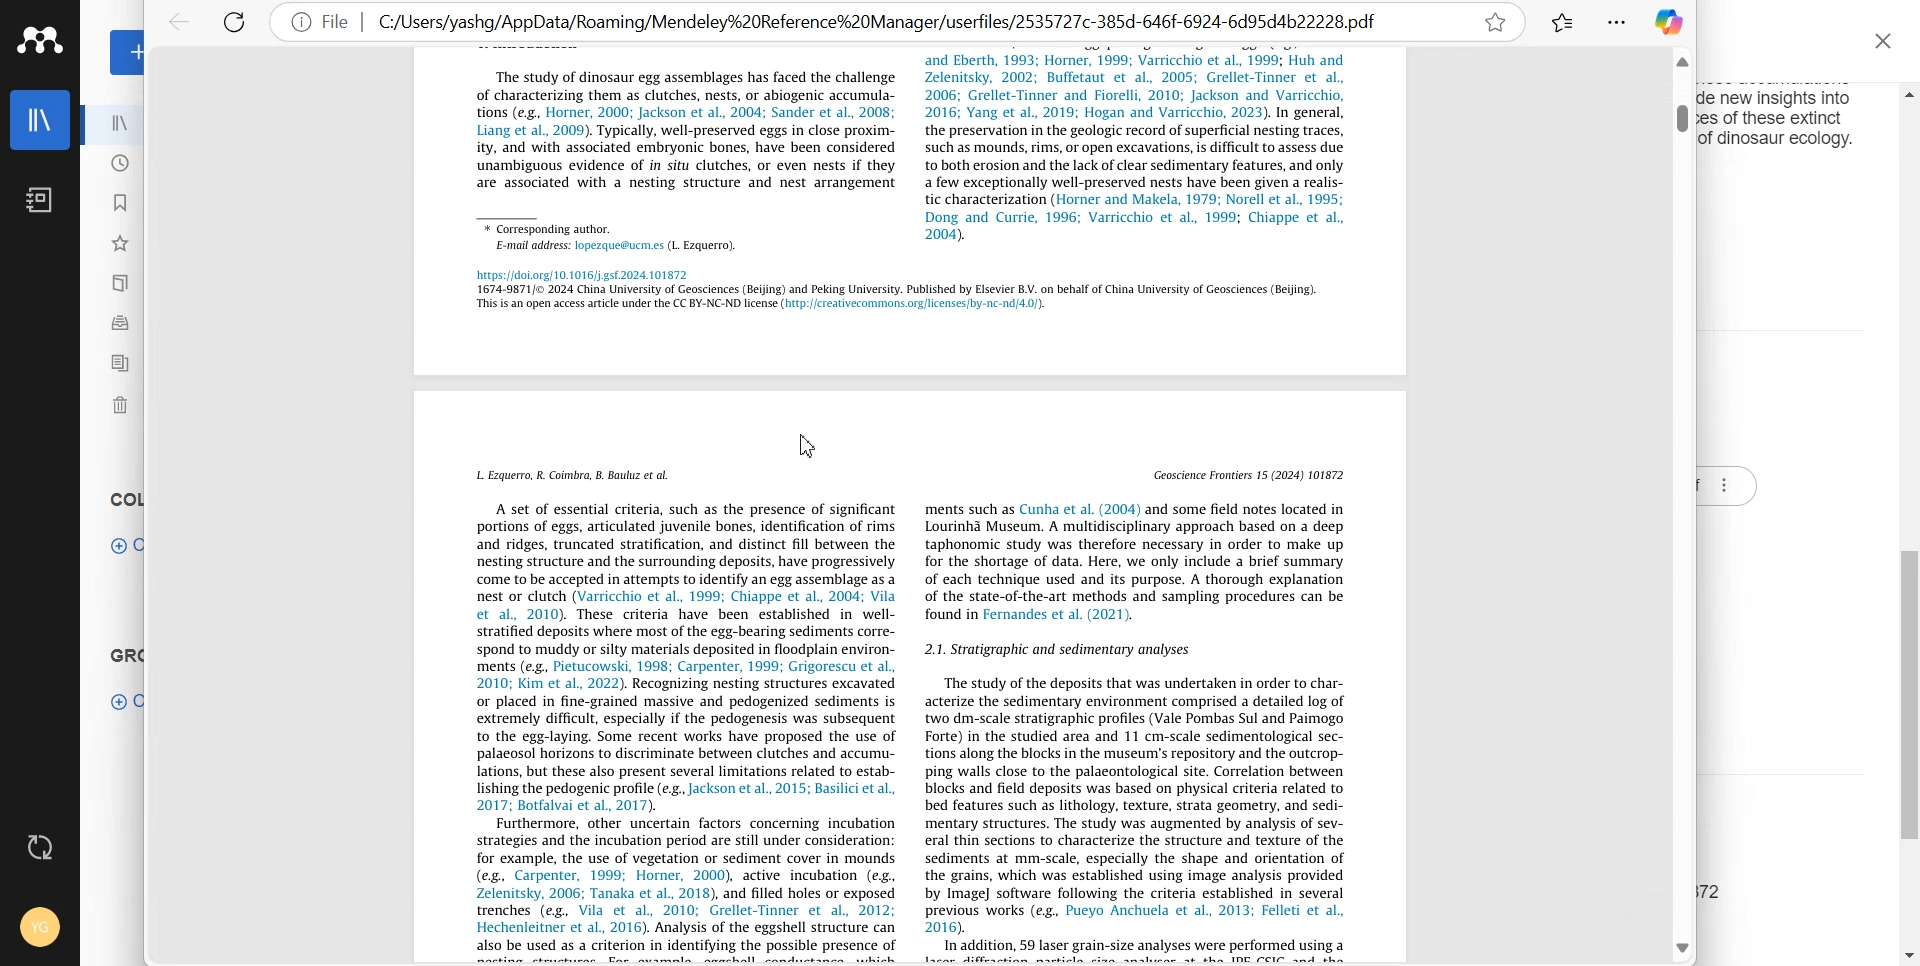 The width and height of the screenshot is (1920, 966). Describe the element at coordinates (1671, 23) in the screenshot. I see `Copilot` at that location.